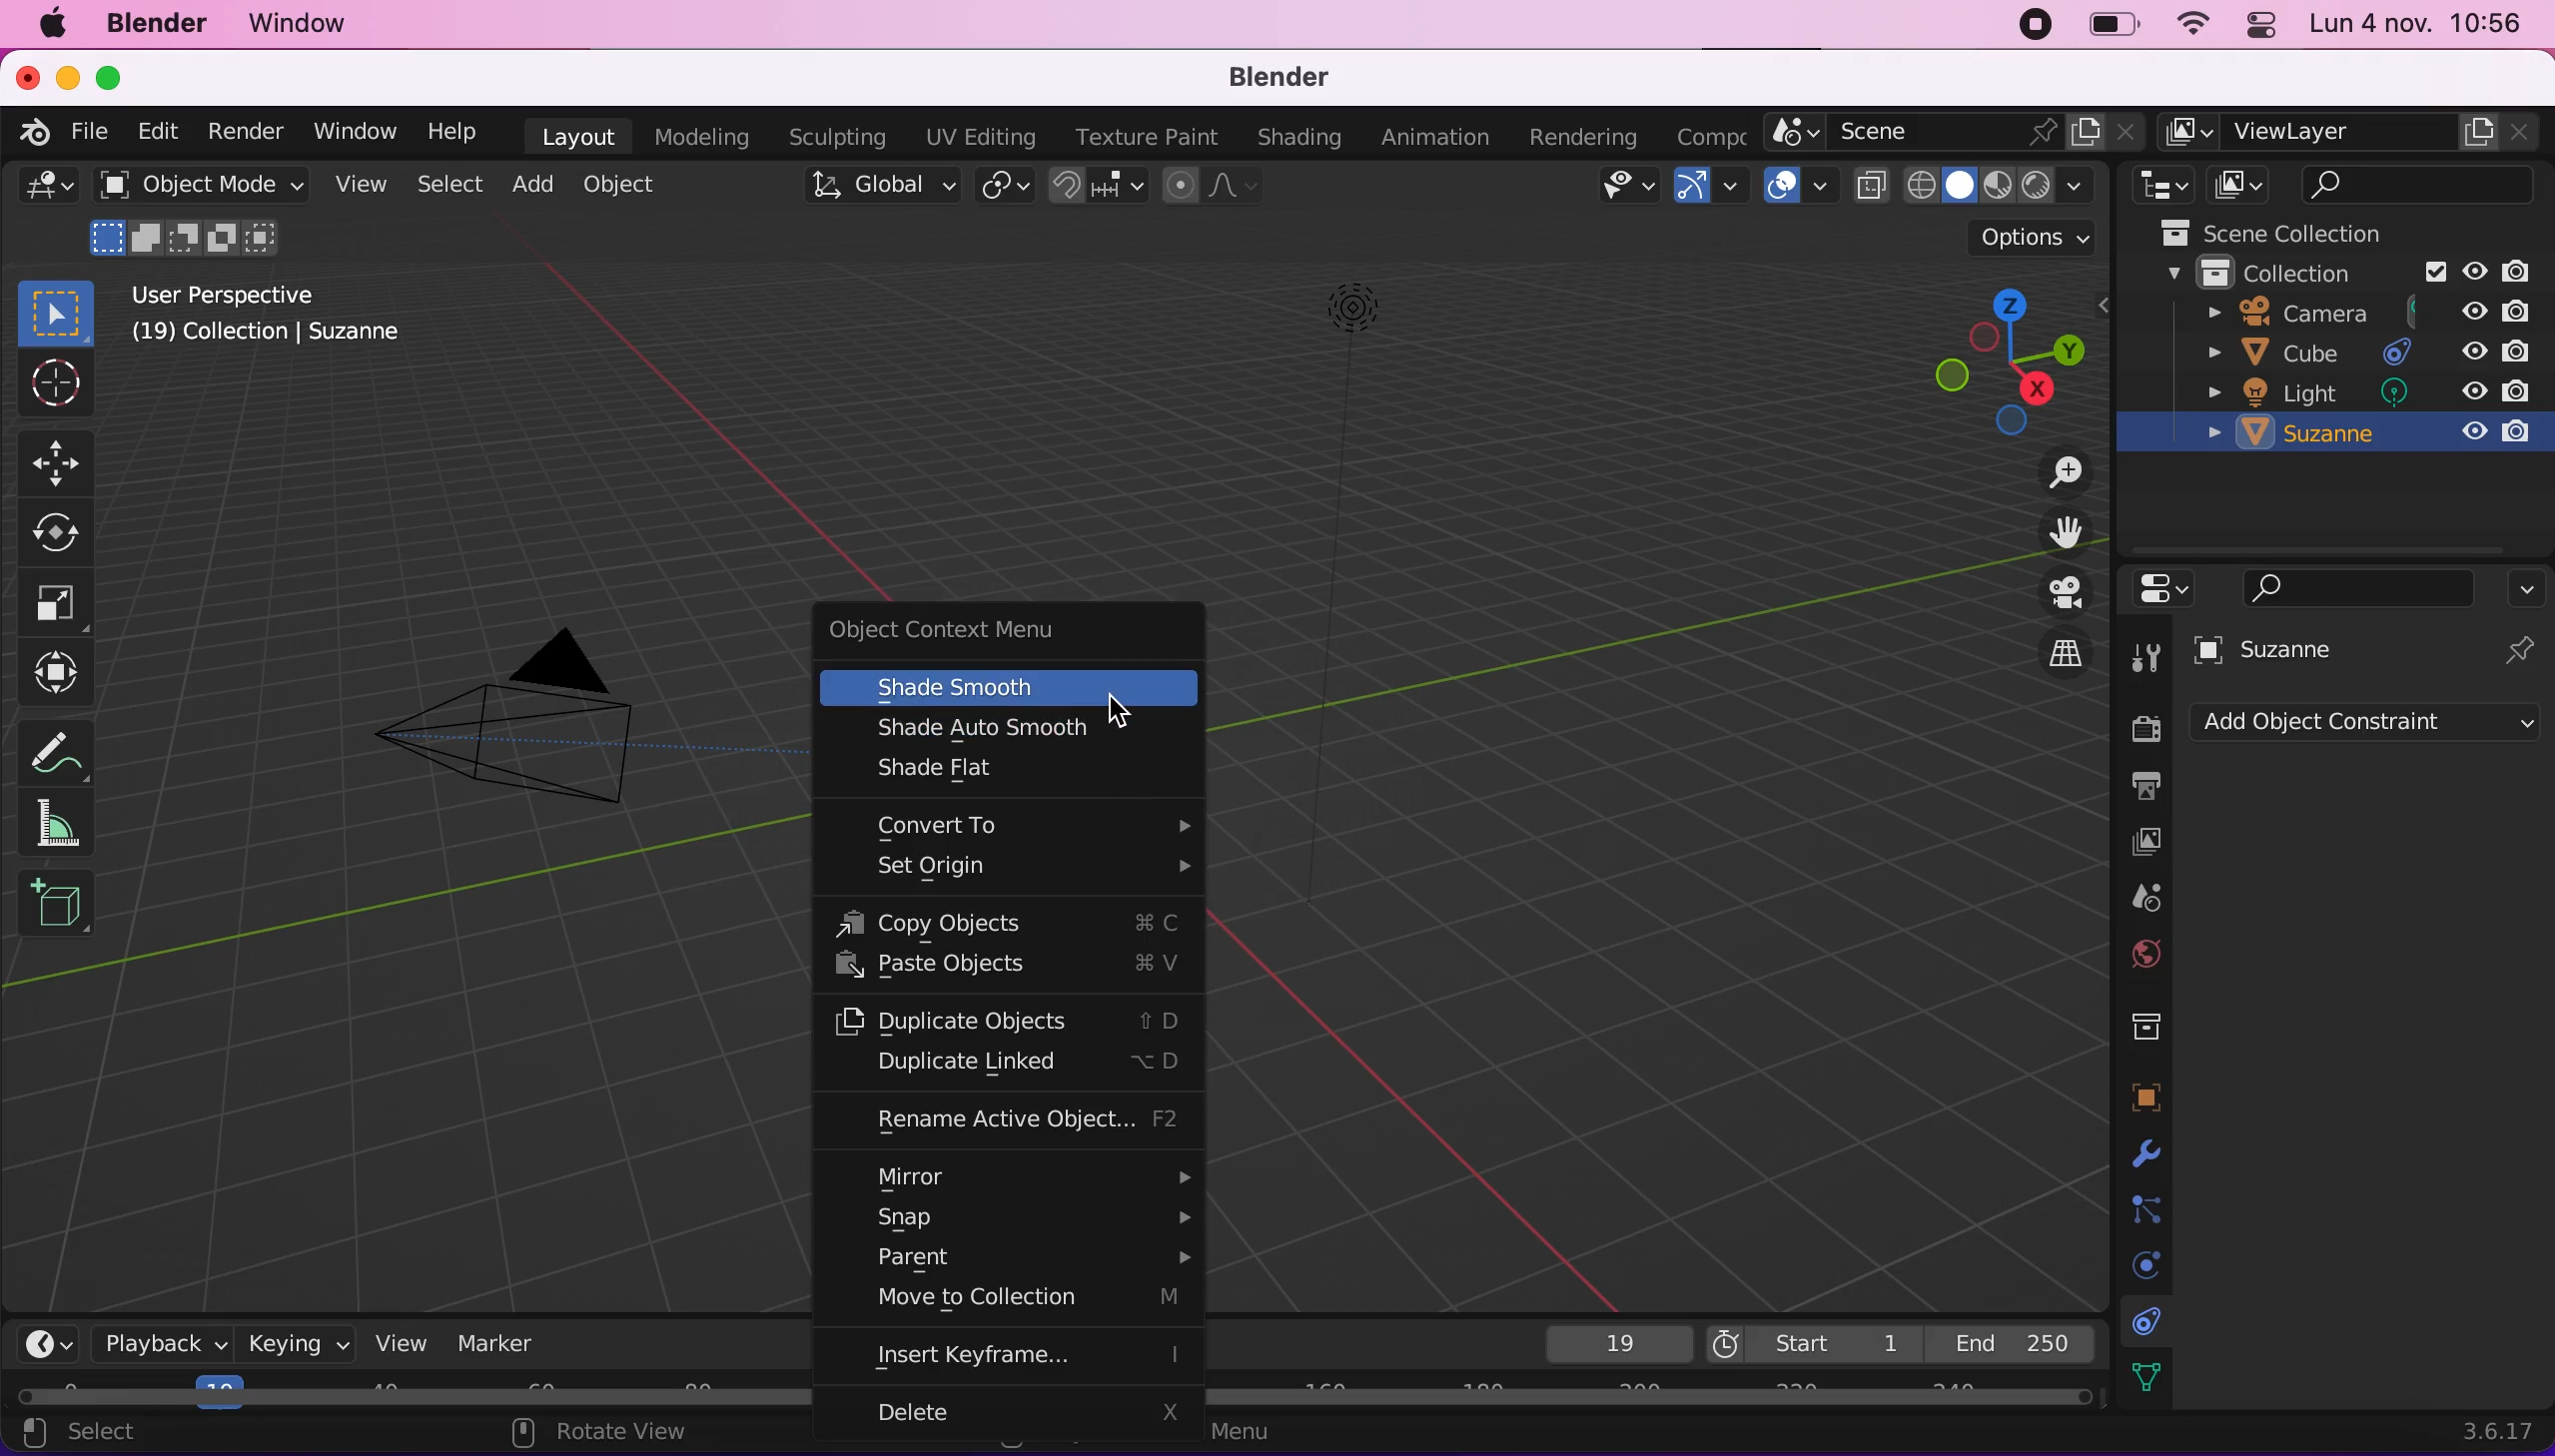 This screenshot has width=2555, height=1456. I want to click on Add layer, so click(2480, 131).